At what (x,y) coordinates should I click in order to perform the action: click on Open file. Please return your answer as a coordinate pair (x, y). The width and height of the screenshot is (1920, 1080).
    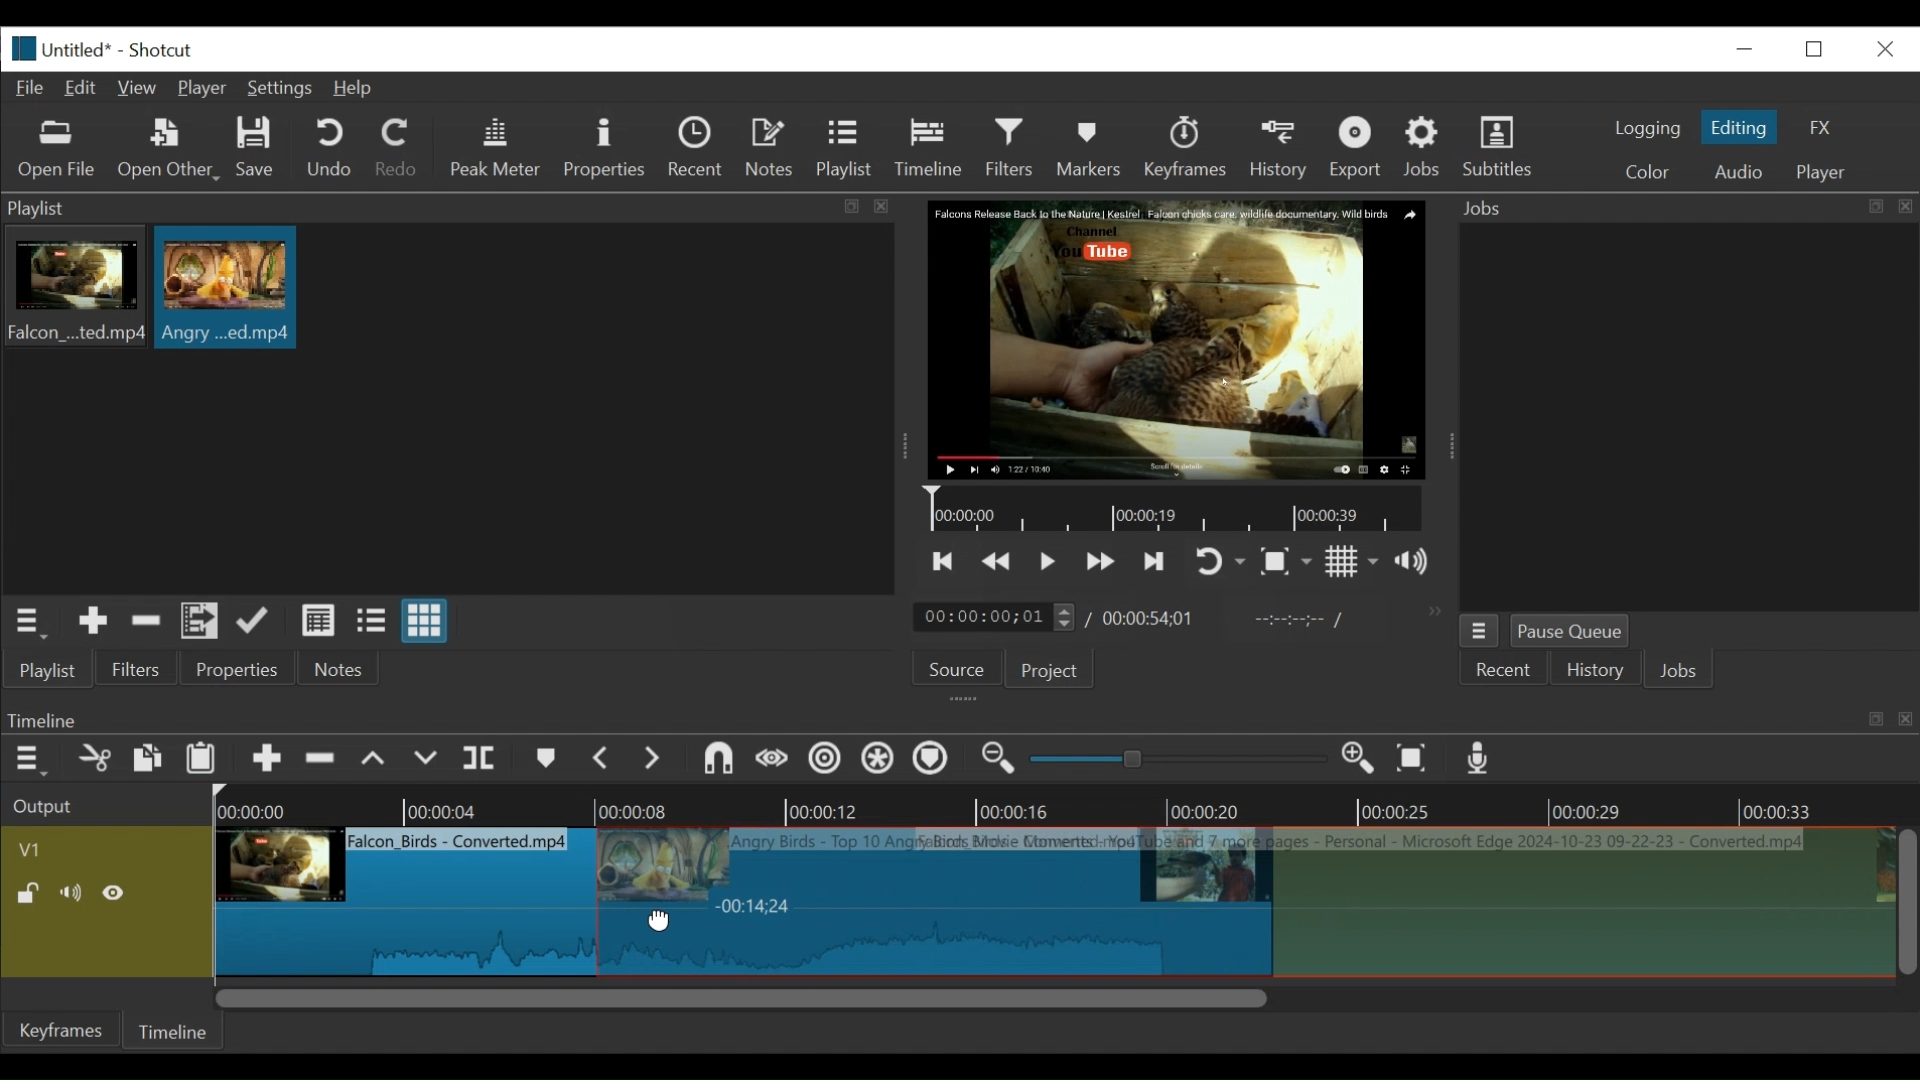
    Looking at the image, I should click on (57, 150).